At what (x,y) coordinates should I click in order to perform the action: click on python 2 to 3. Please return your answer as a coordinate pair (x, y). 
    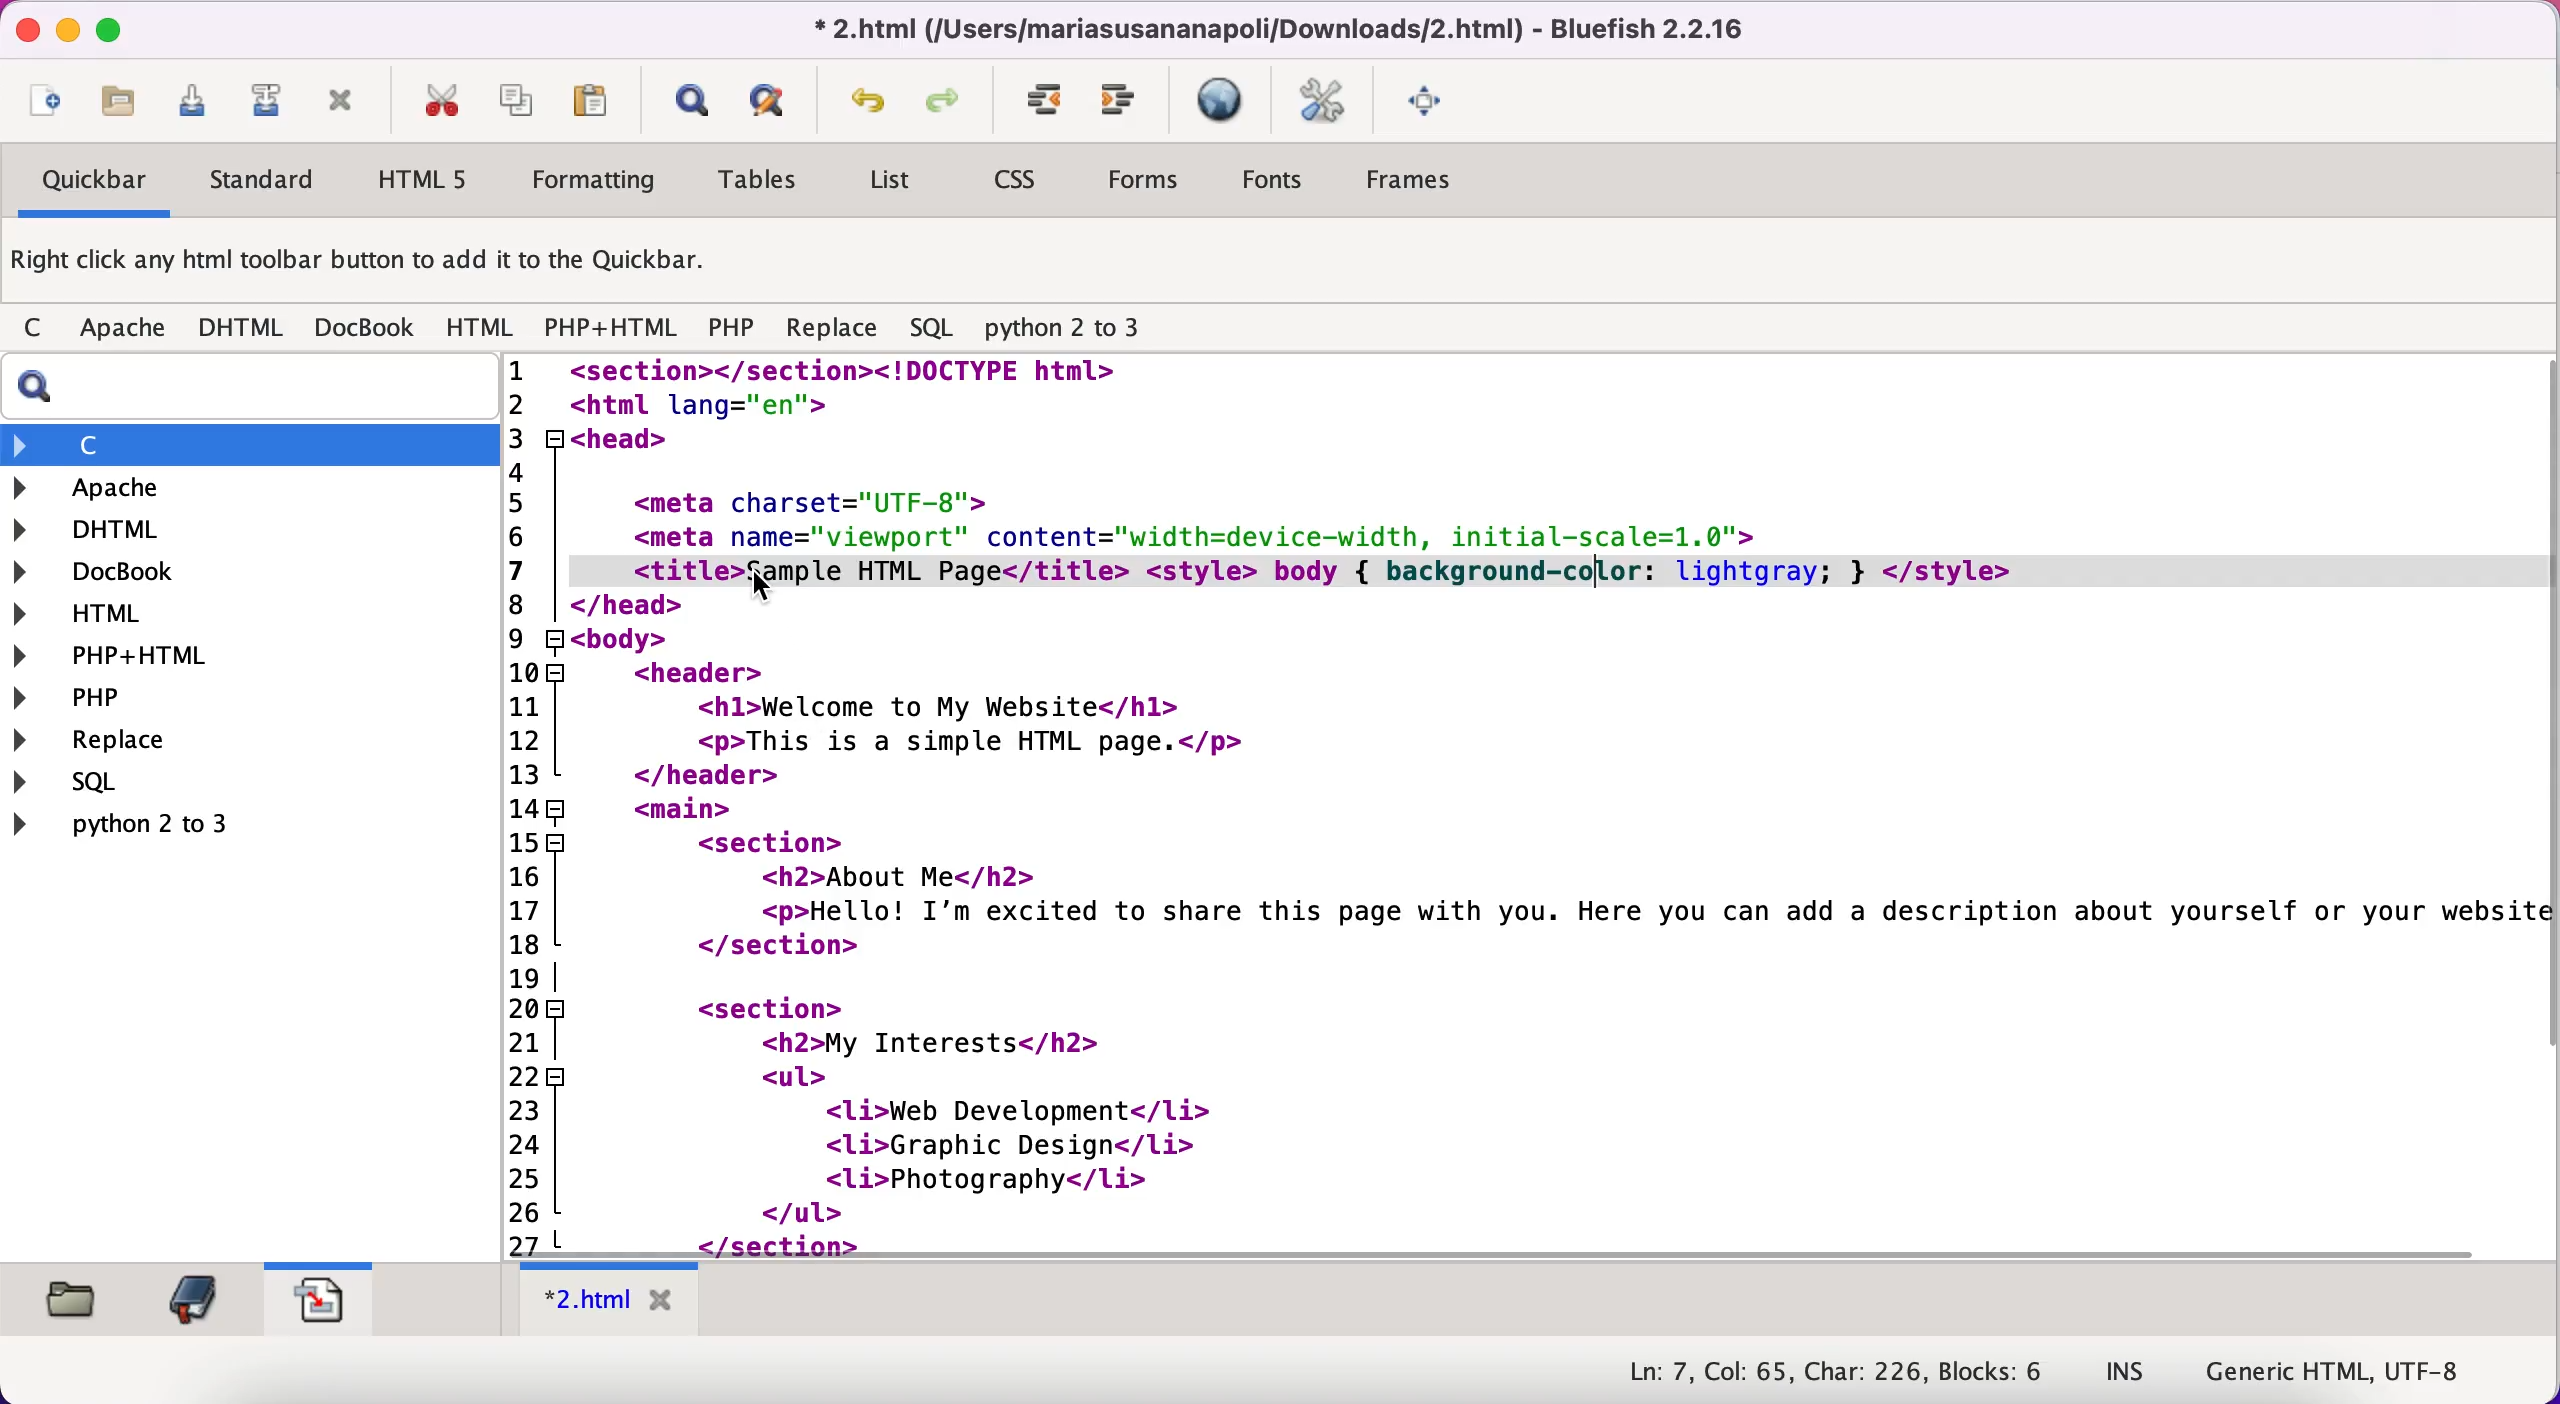
    Looking at the image, I should click on (146, 823).